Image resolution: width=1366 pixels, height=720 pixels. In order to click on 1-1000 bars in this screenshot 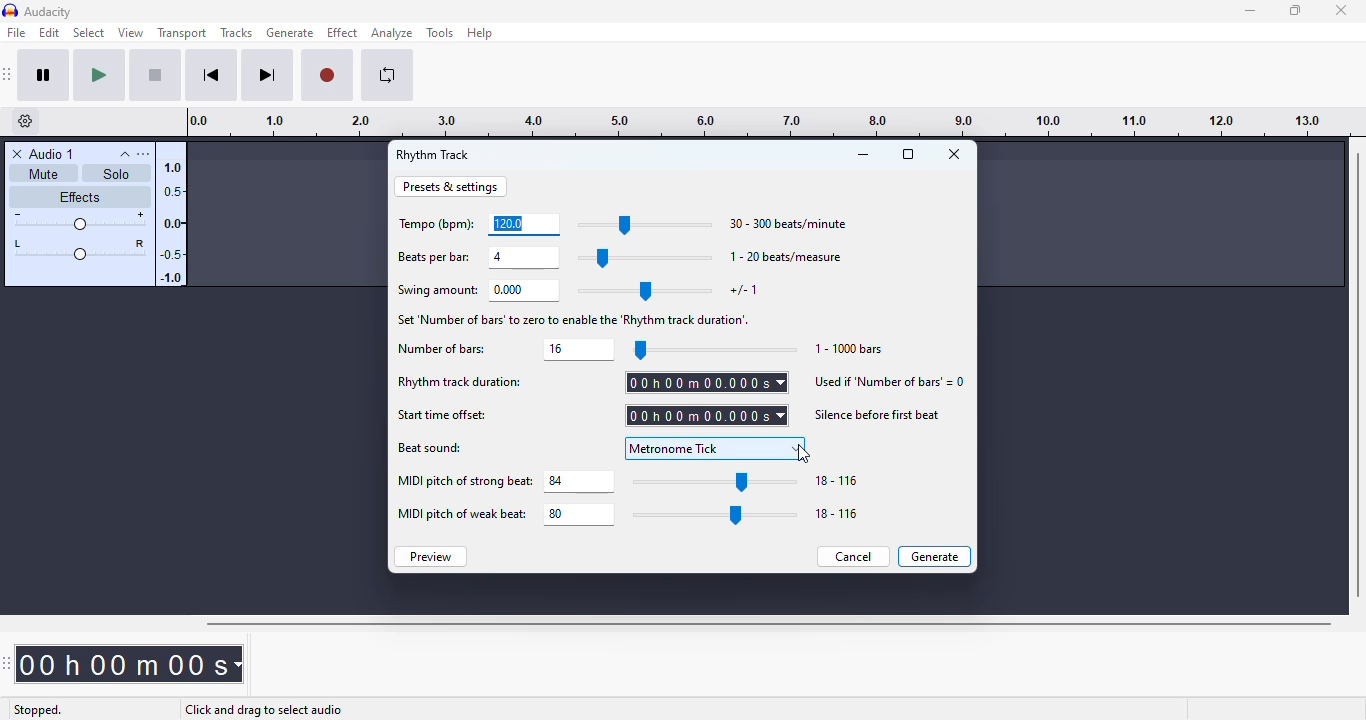, I will do `click(850, 349)`.